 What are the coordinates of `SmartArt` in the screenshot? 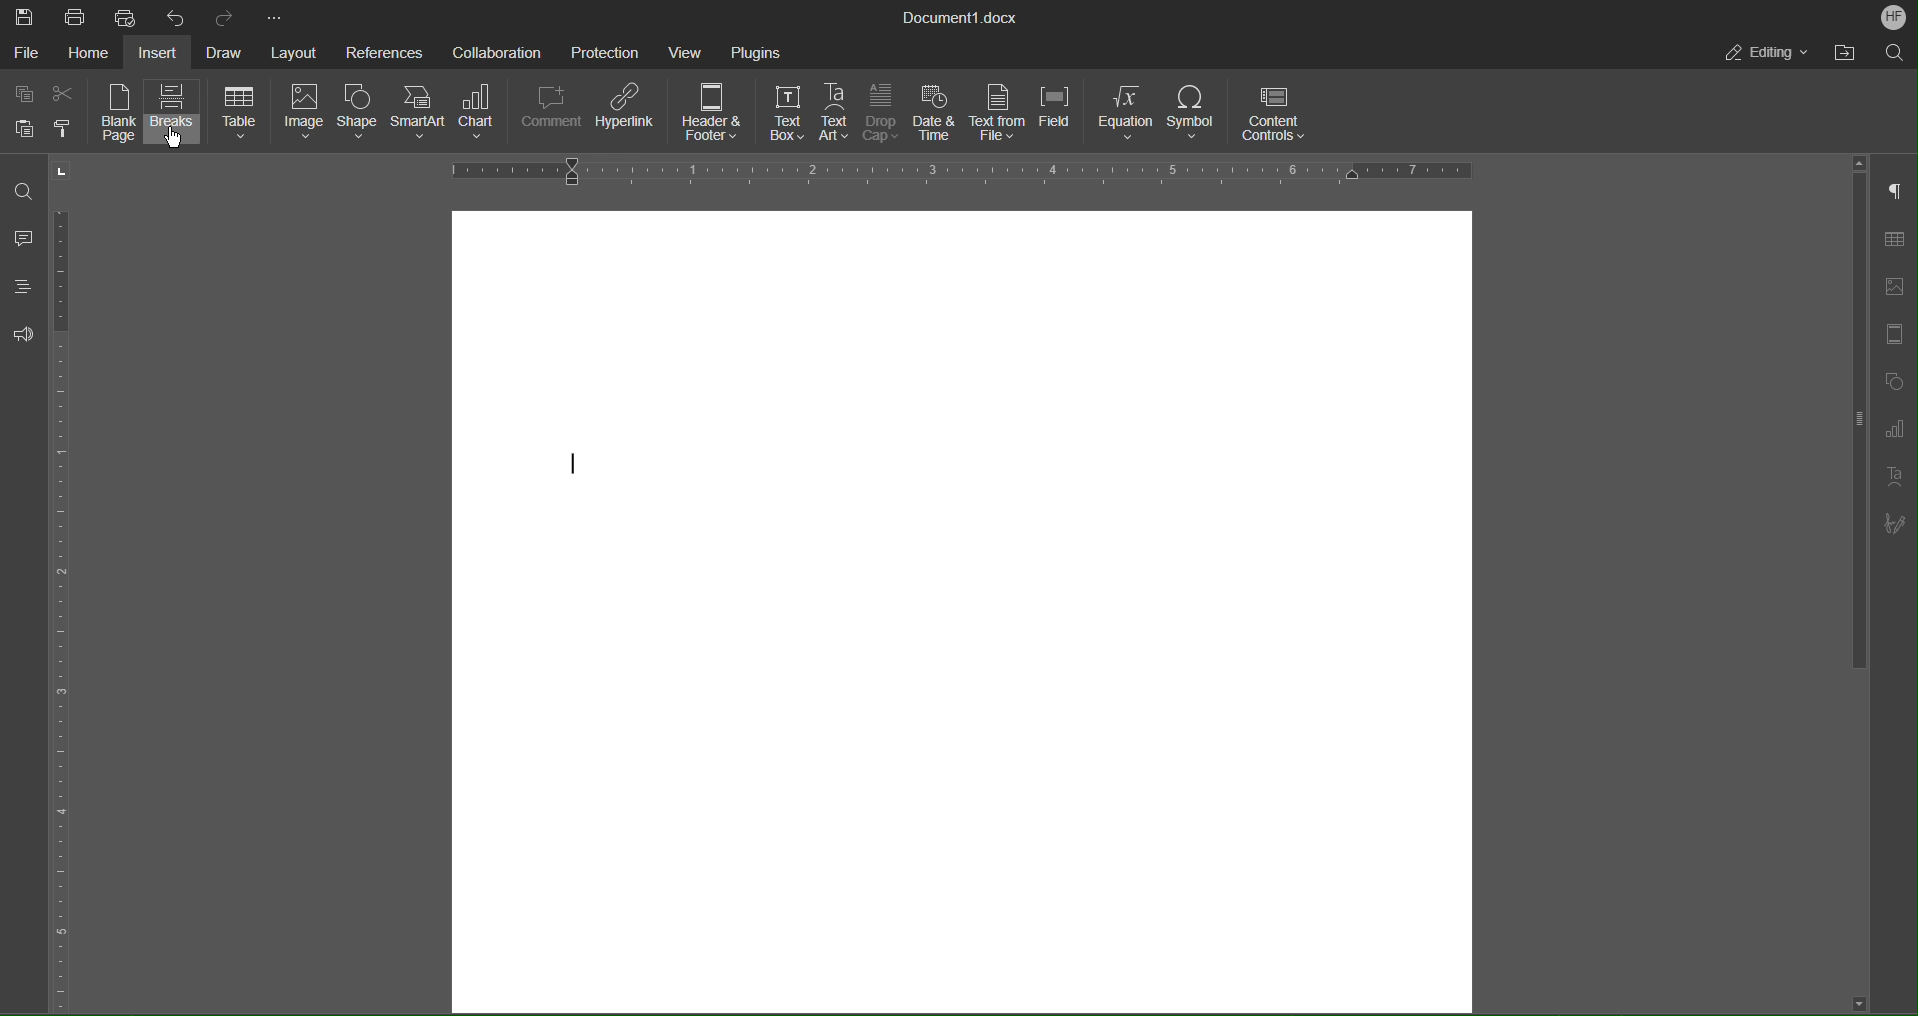 It's located at (417, 115).